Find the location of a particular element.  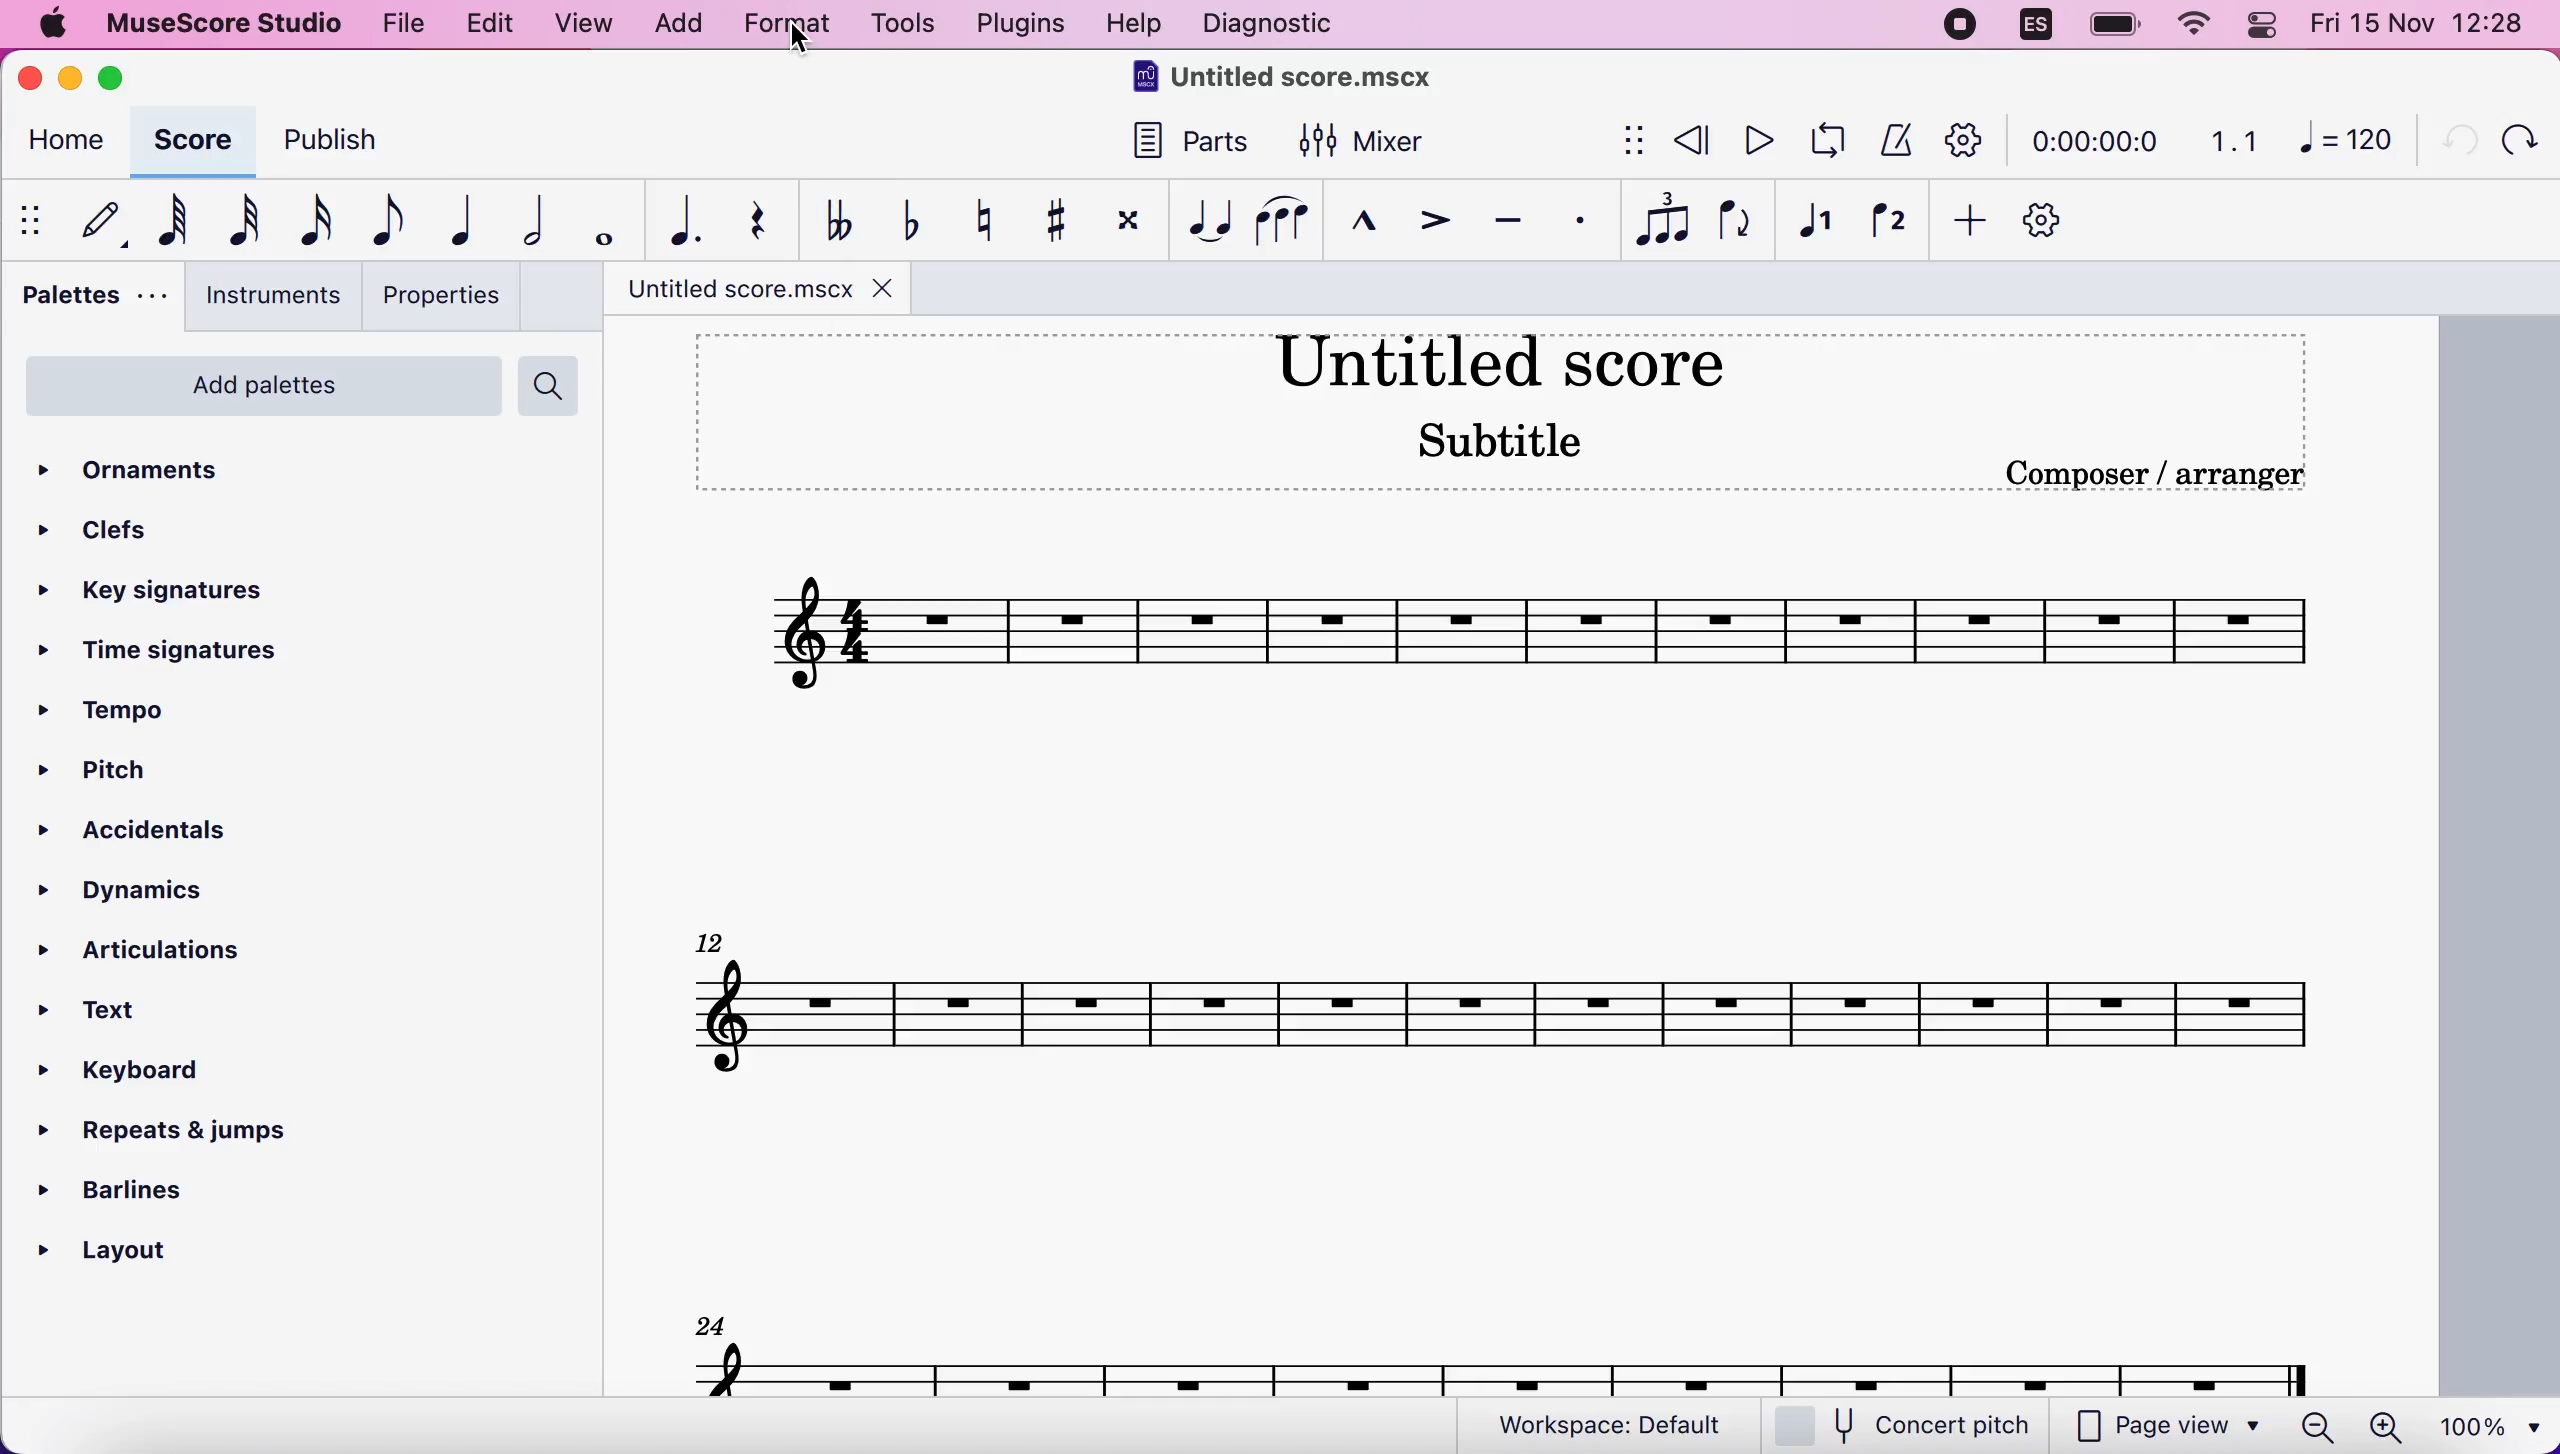

key signature is located at coordinates (174, 593).